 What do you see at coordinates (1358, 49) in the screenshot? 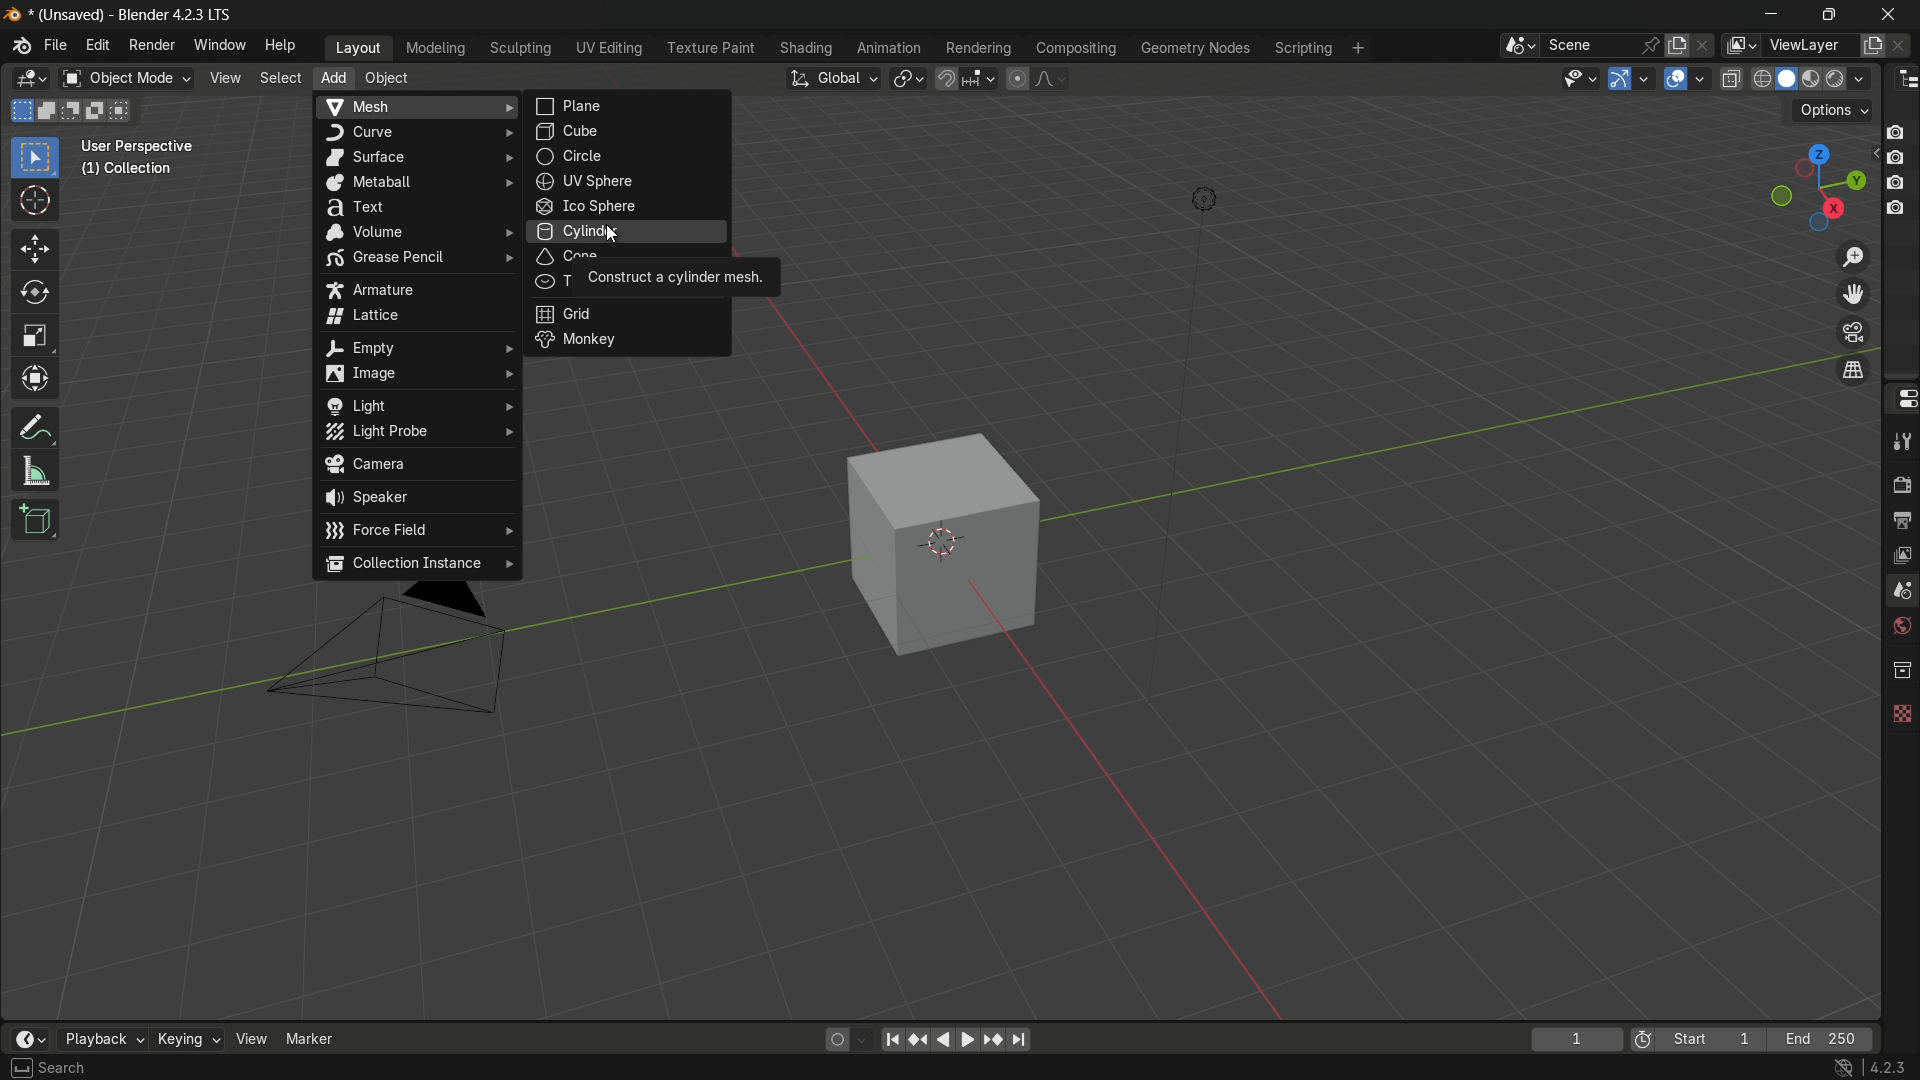
I see `add workplace` at bounding box center [1358, 49].